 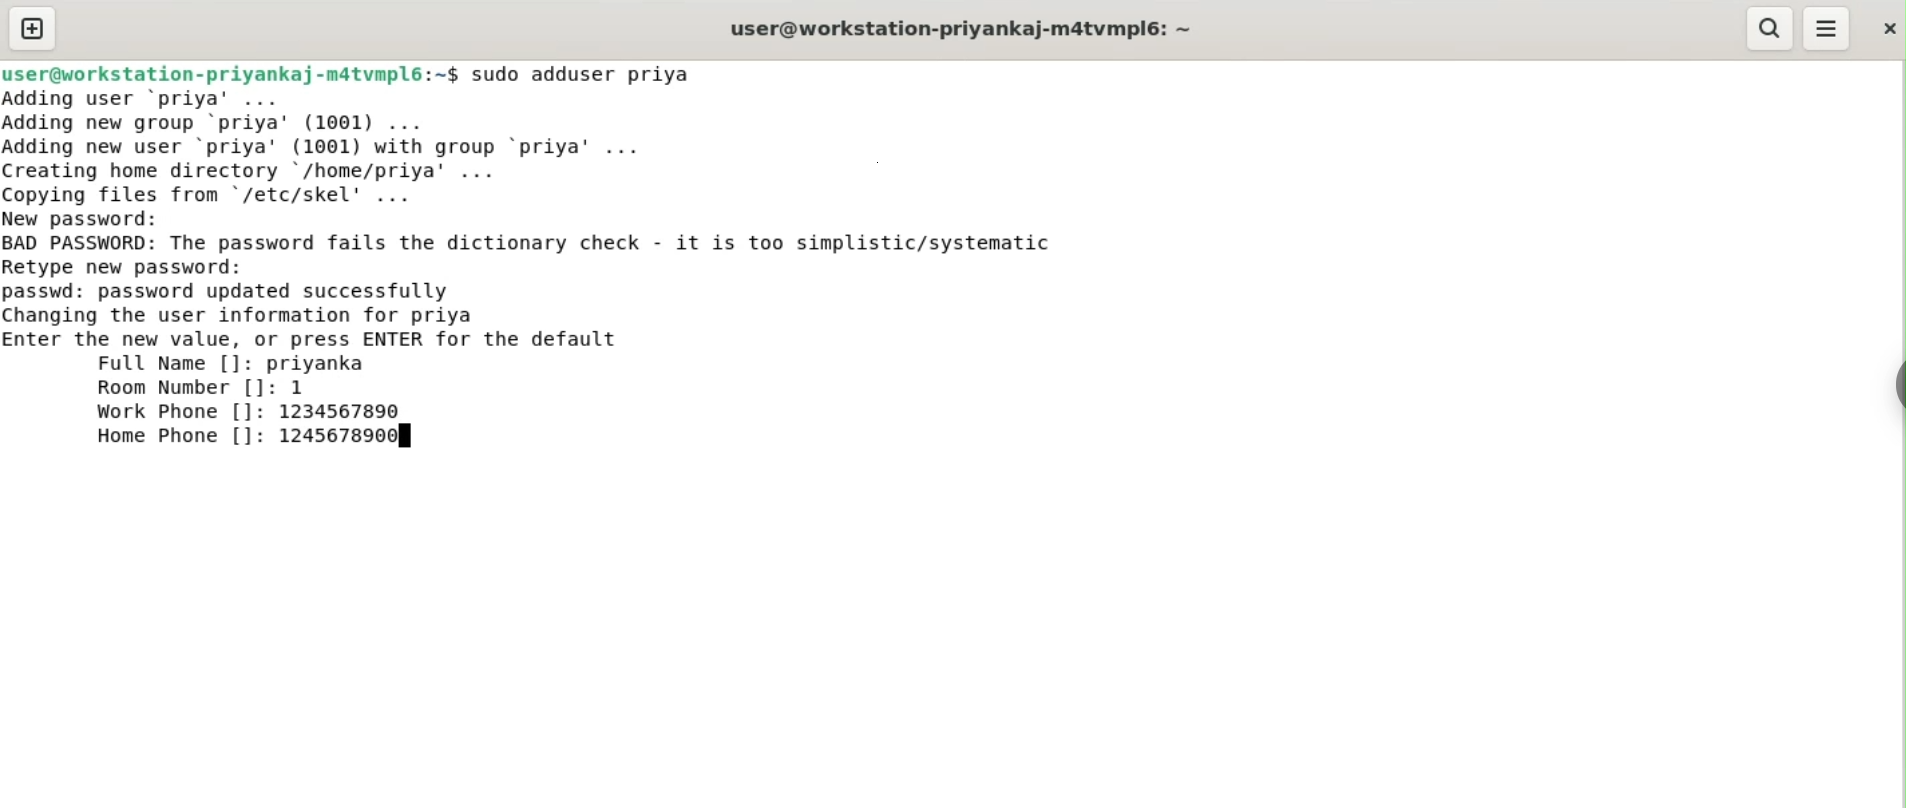 What do you see at coordinates (253, 412) in the screenshot?
I see `Work Phone []: 1234567890` at bounding box center [253, 412].